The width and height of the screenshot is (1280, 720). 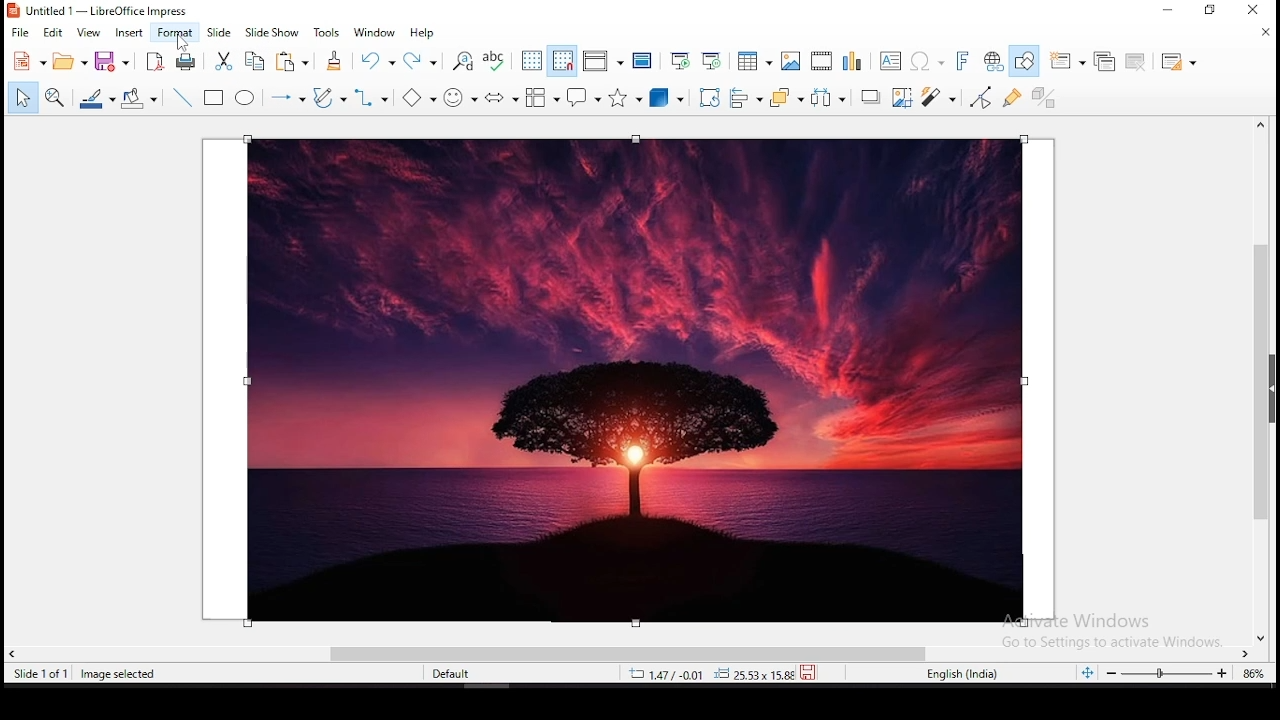 I want to click on crop image, so click(x=904, y=98).